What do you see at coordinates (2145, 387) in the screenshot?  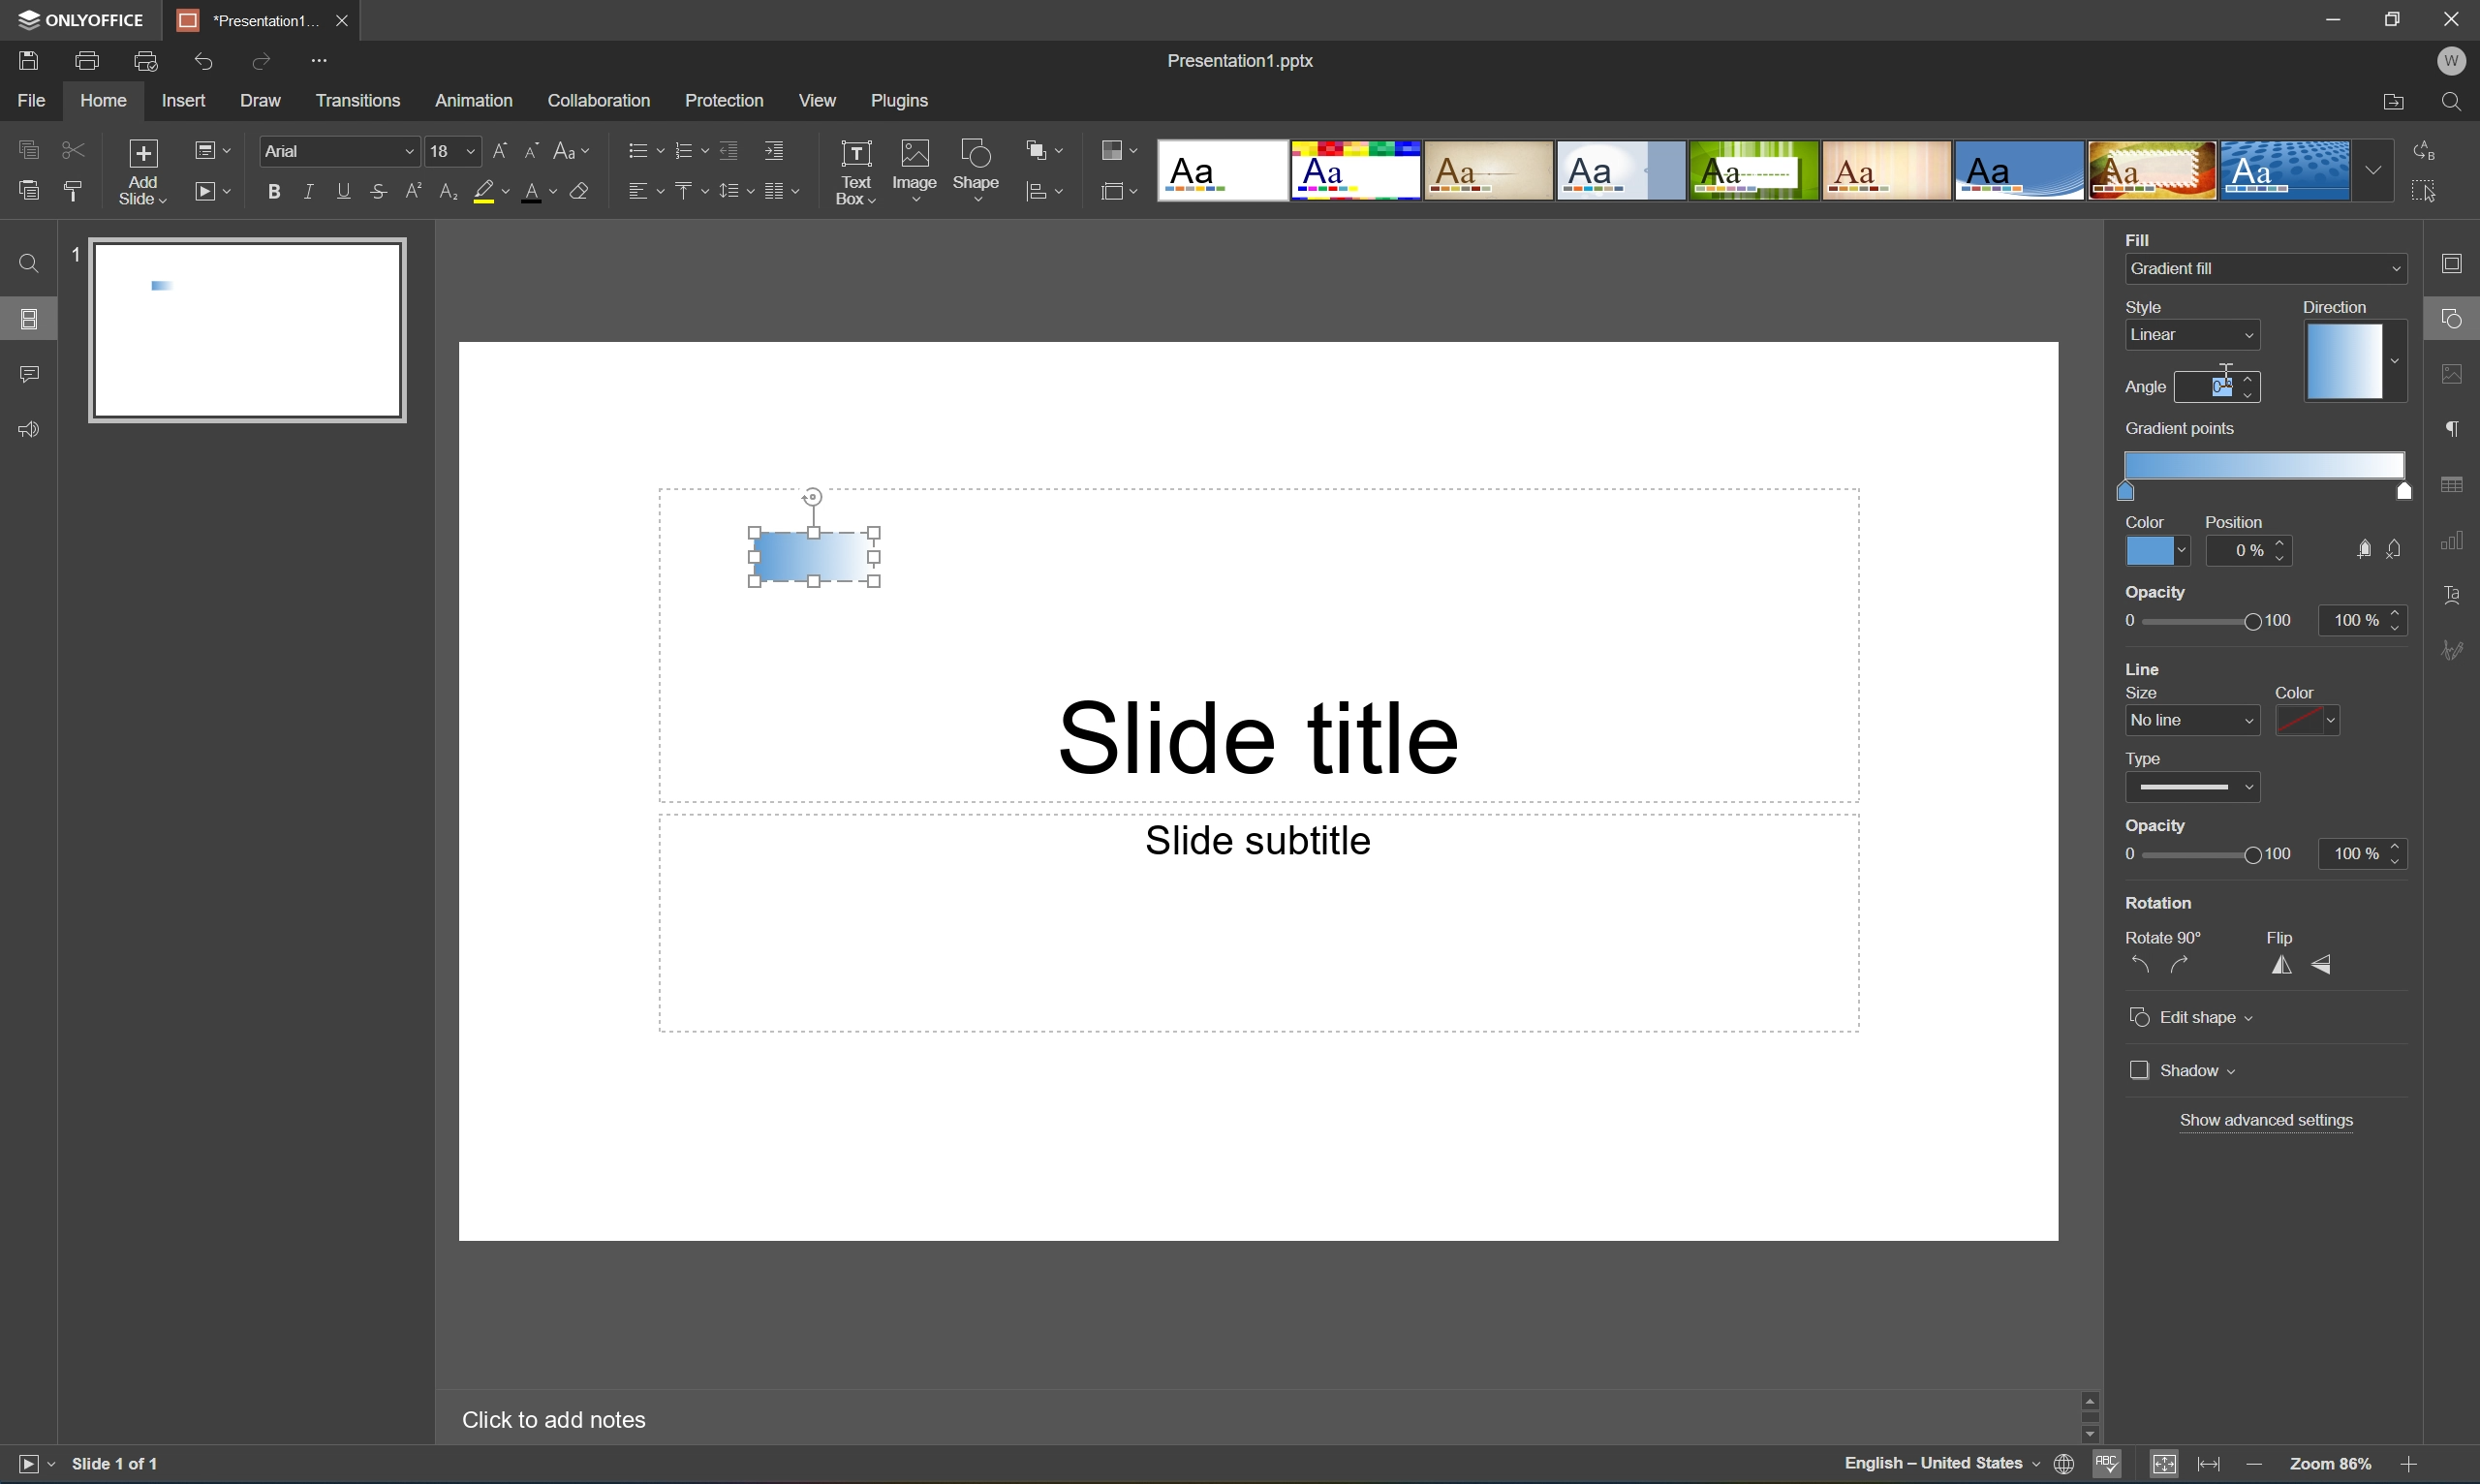 I see `Angle` at bounding box center [2145, 387].